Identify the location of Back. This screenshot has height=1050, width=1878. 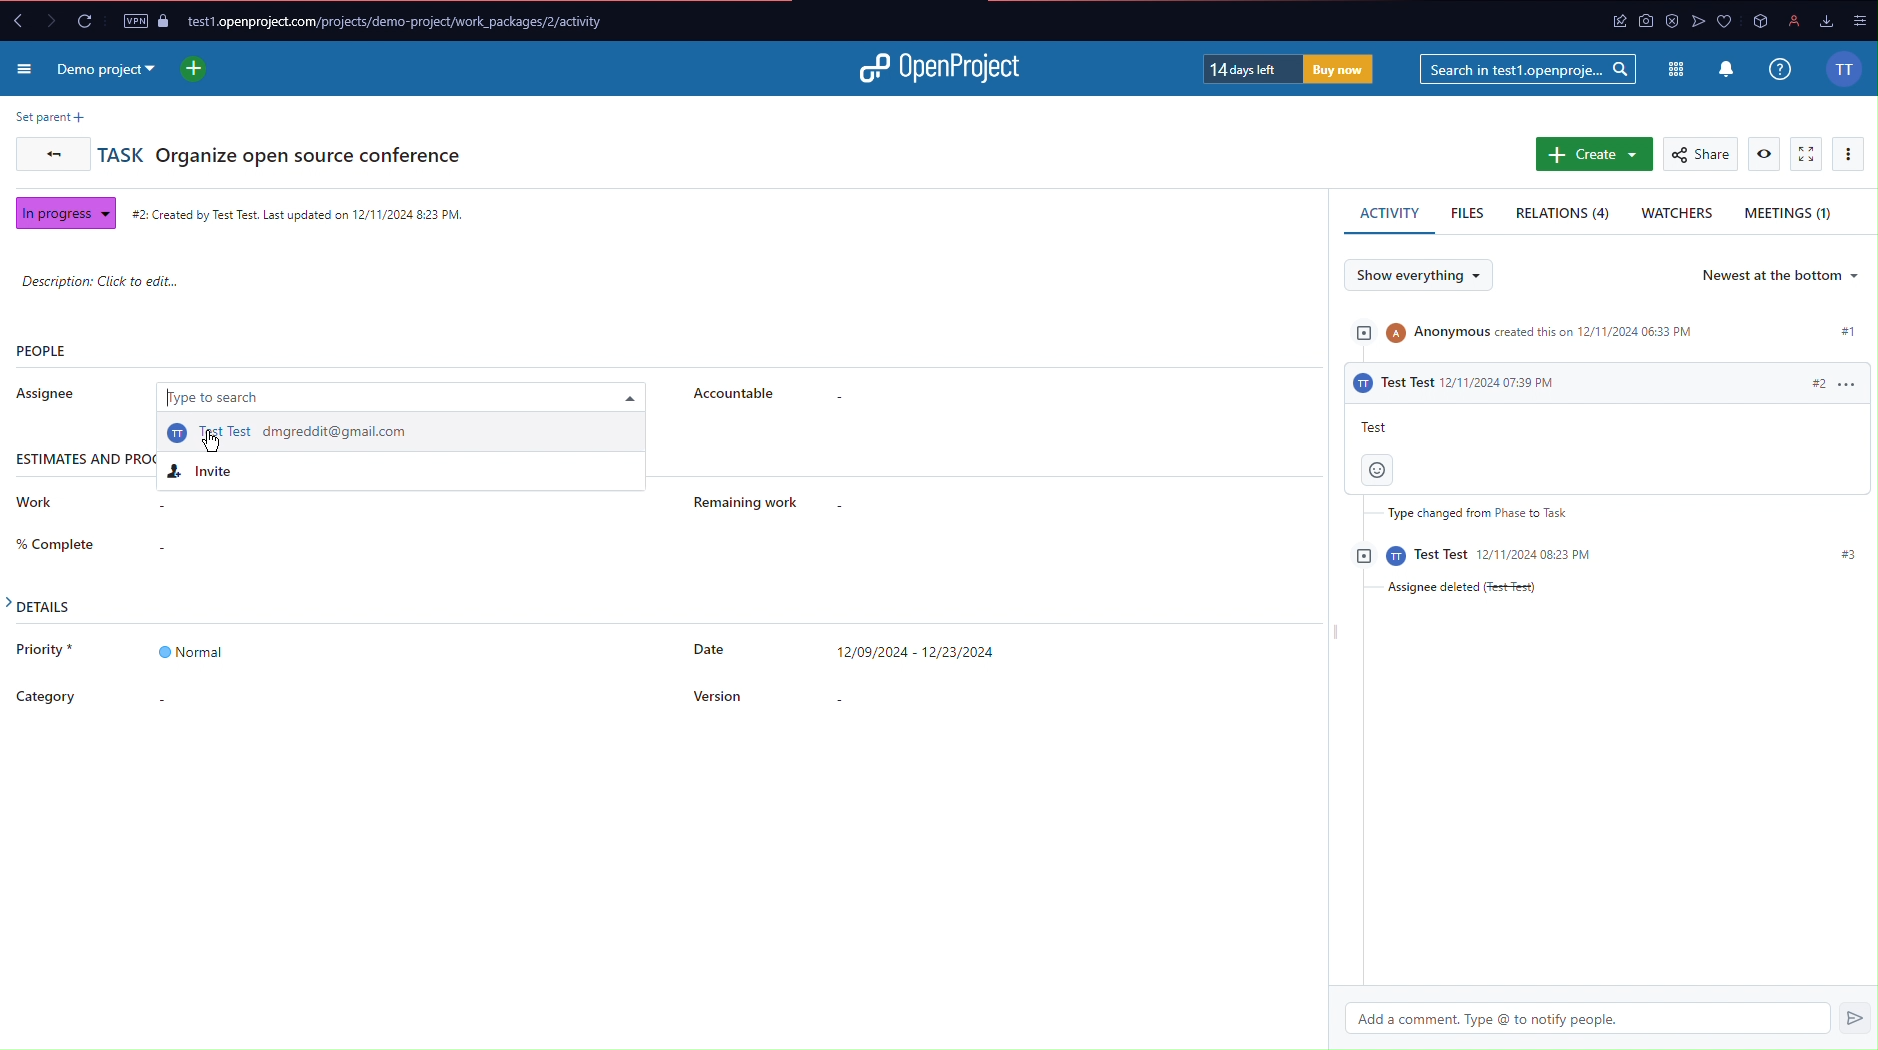
(45, 152).